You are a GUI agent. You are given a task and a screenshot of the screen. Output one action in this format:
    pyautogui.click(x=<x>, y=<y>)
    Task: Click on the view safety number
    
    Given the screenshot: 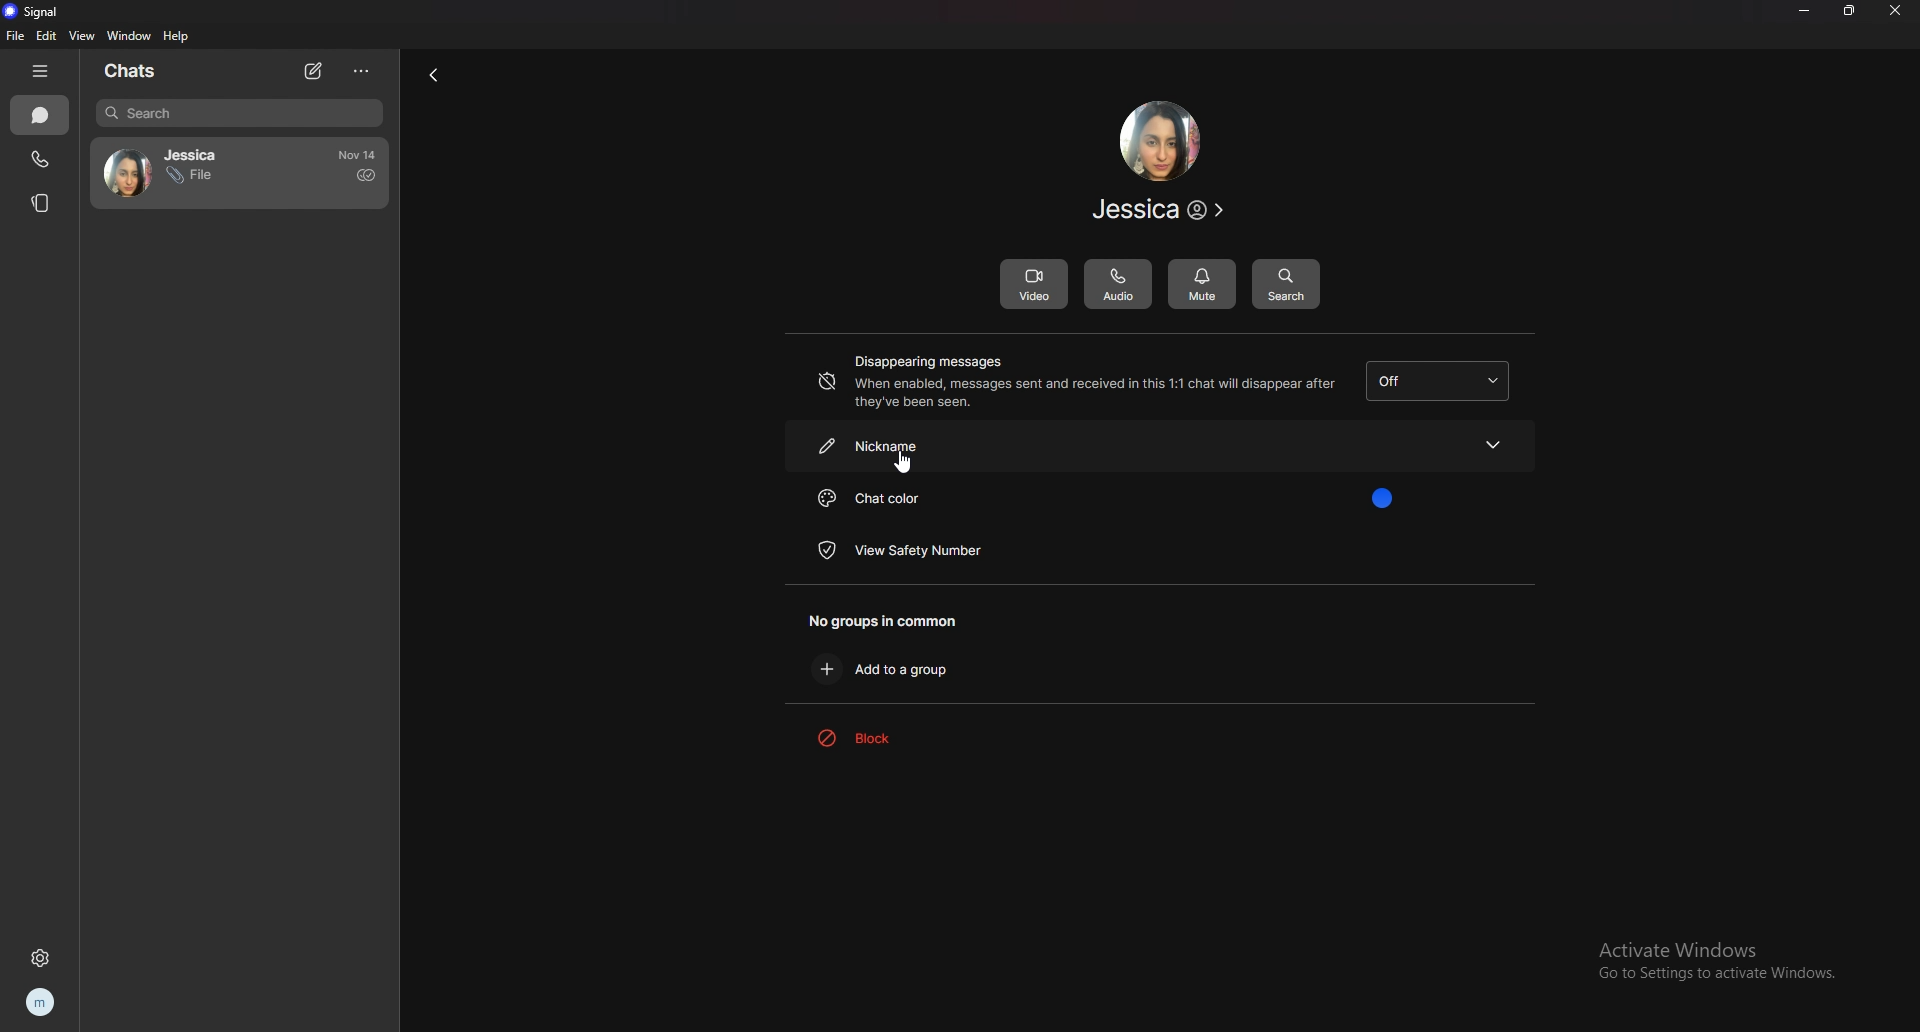 What is the action you would take?
    pyautogui.click(x=901, y=549)
    